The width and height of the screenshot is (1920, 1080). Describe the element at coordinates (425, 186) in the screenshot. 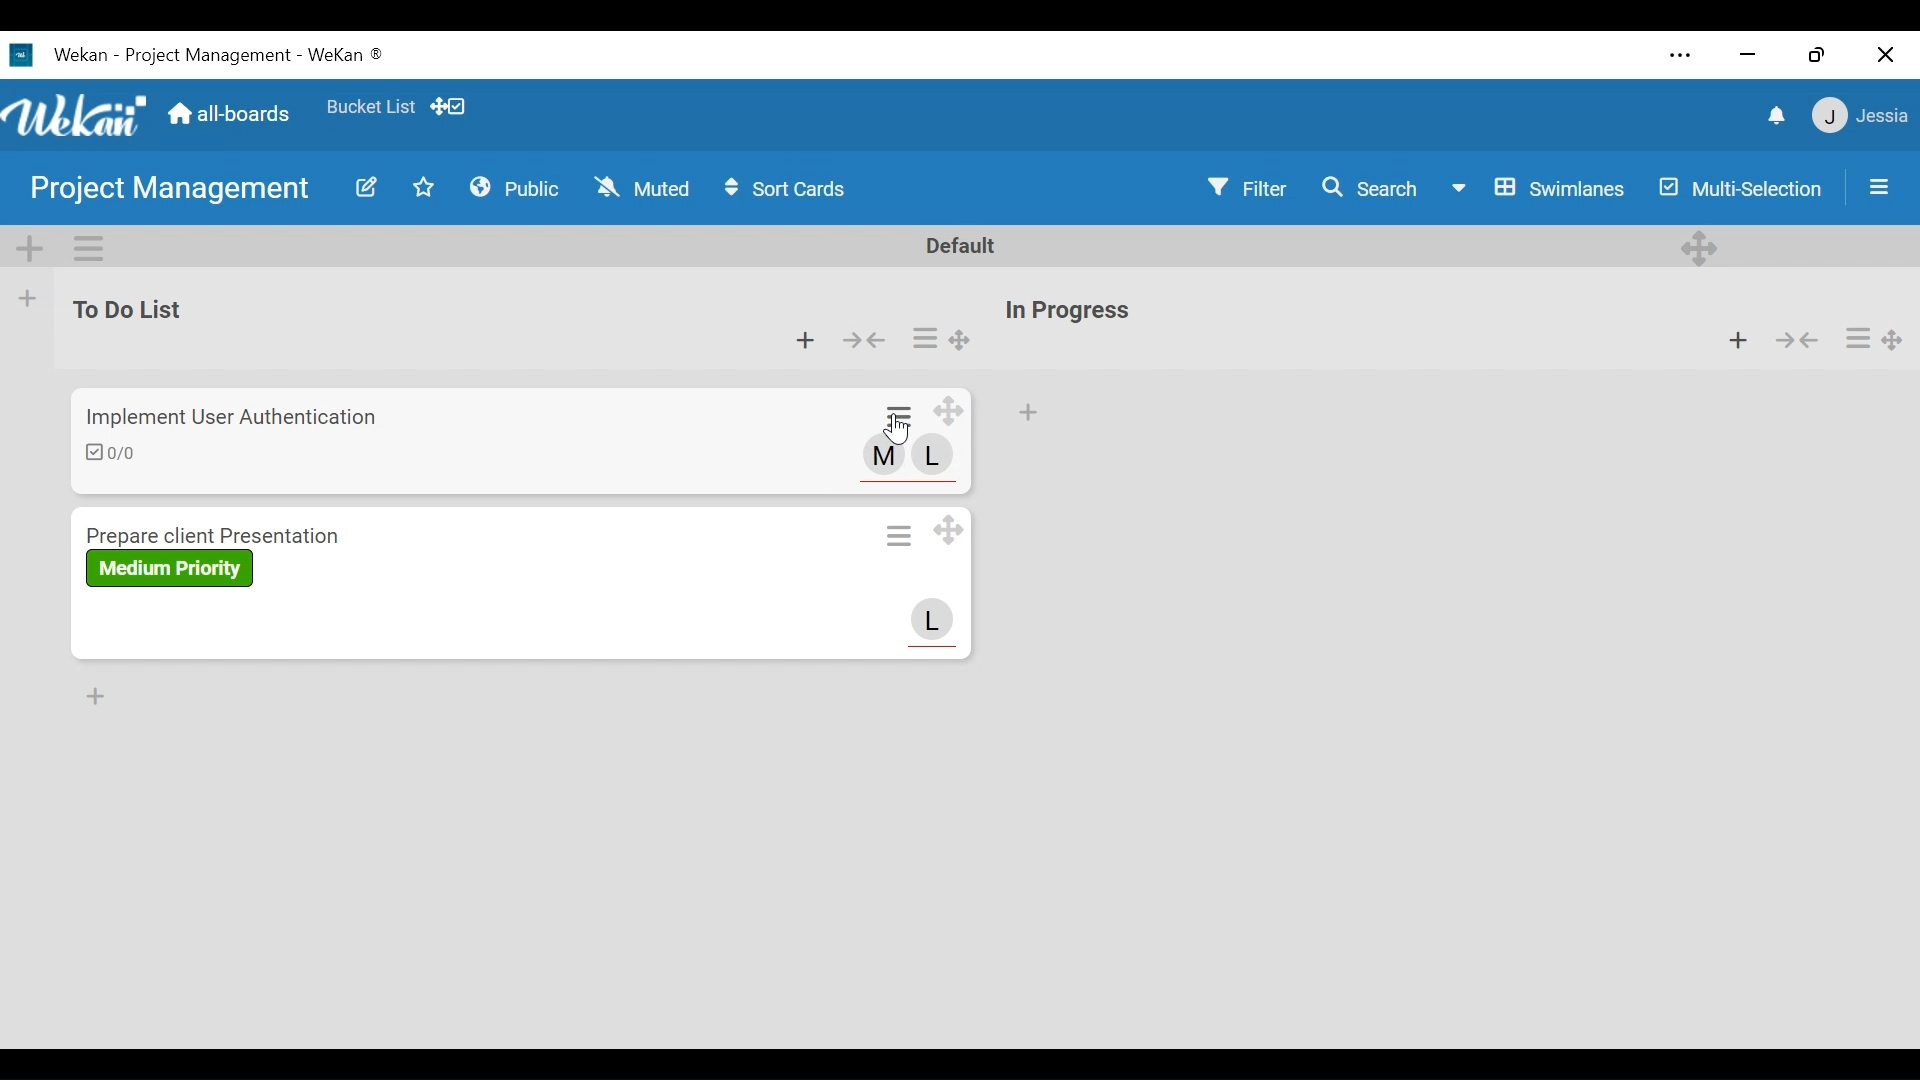

I see `Favorites` at that location.